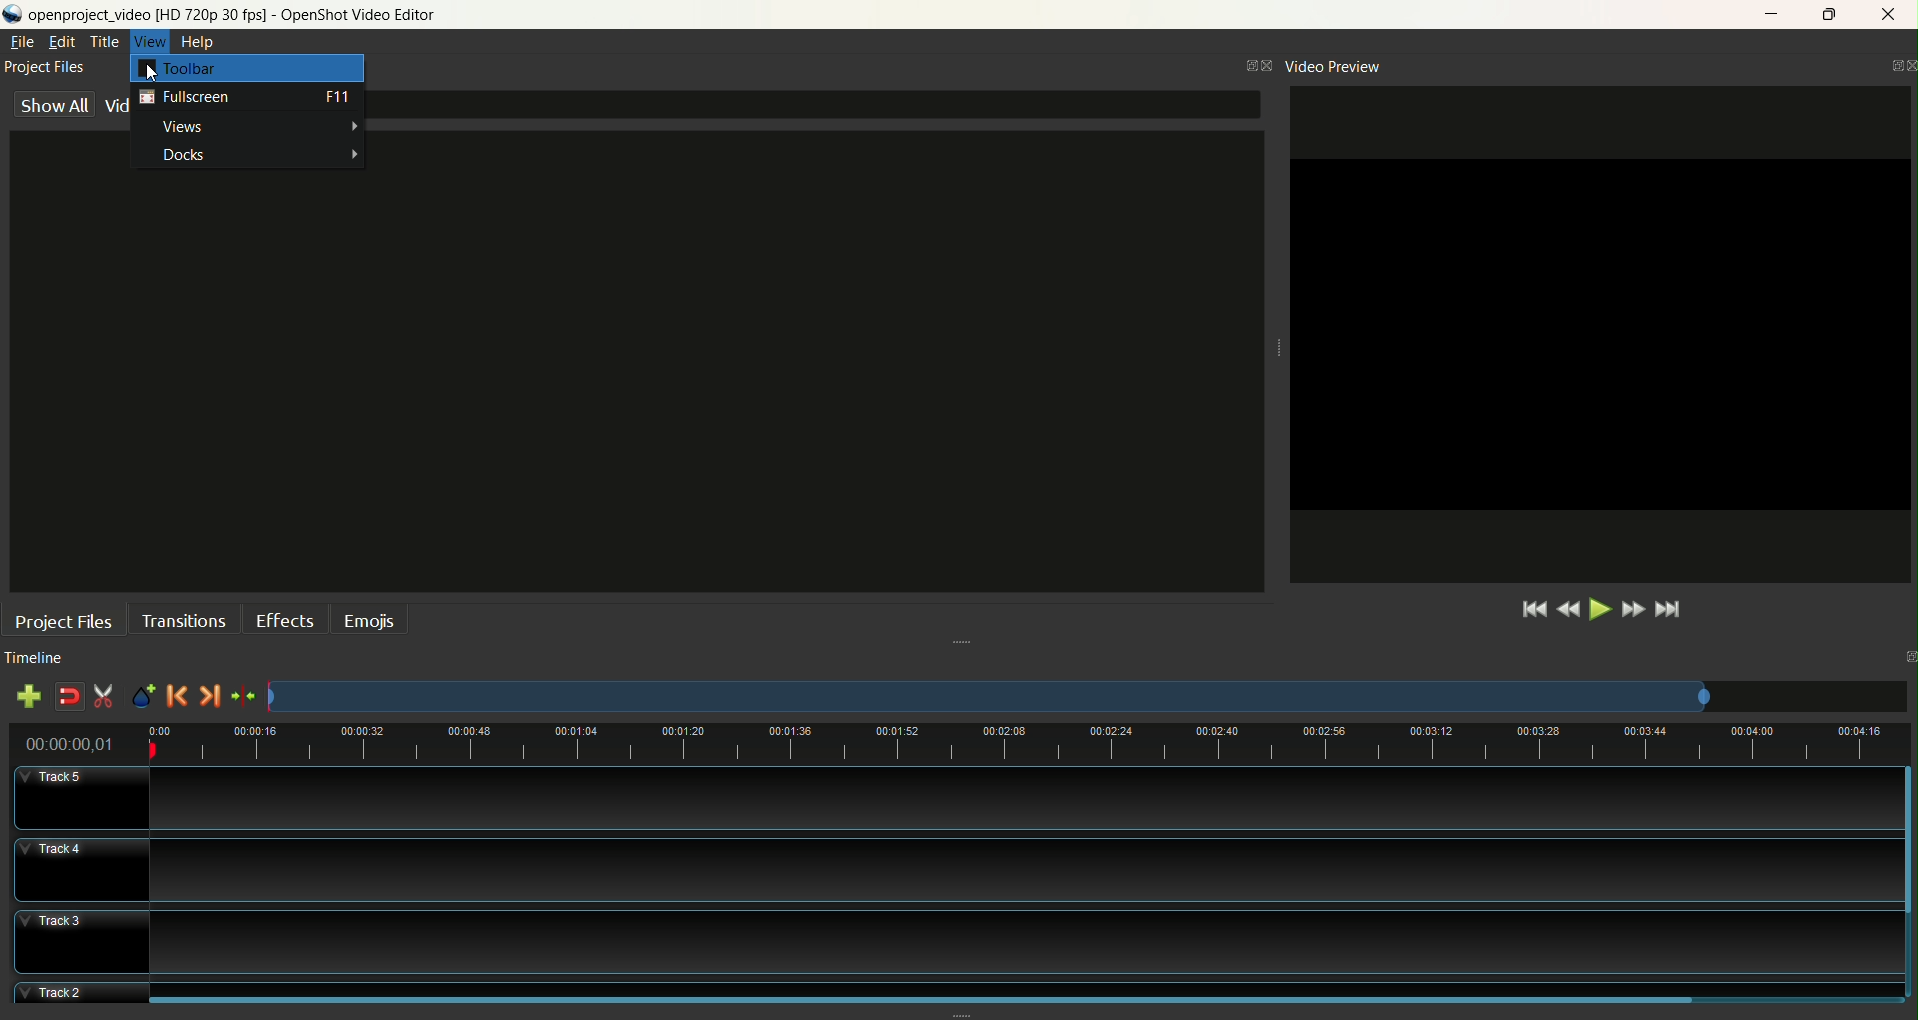 This screenshot has height=1020, width=1918. I want to click on video preview, so click(1334, 66).